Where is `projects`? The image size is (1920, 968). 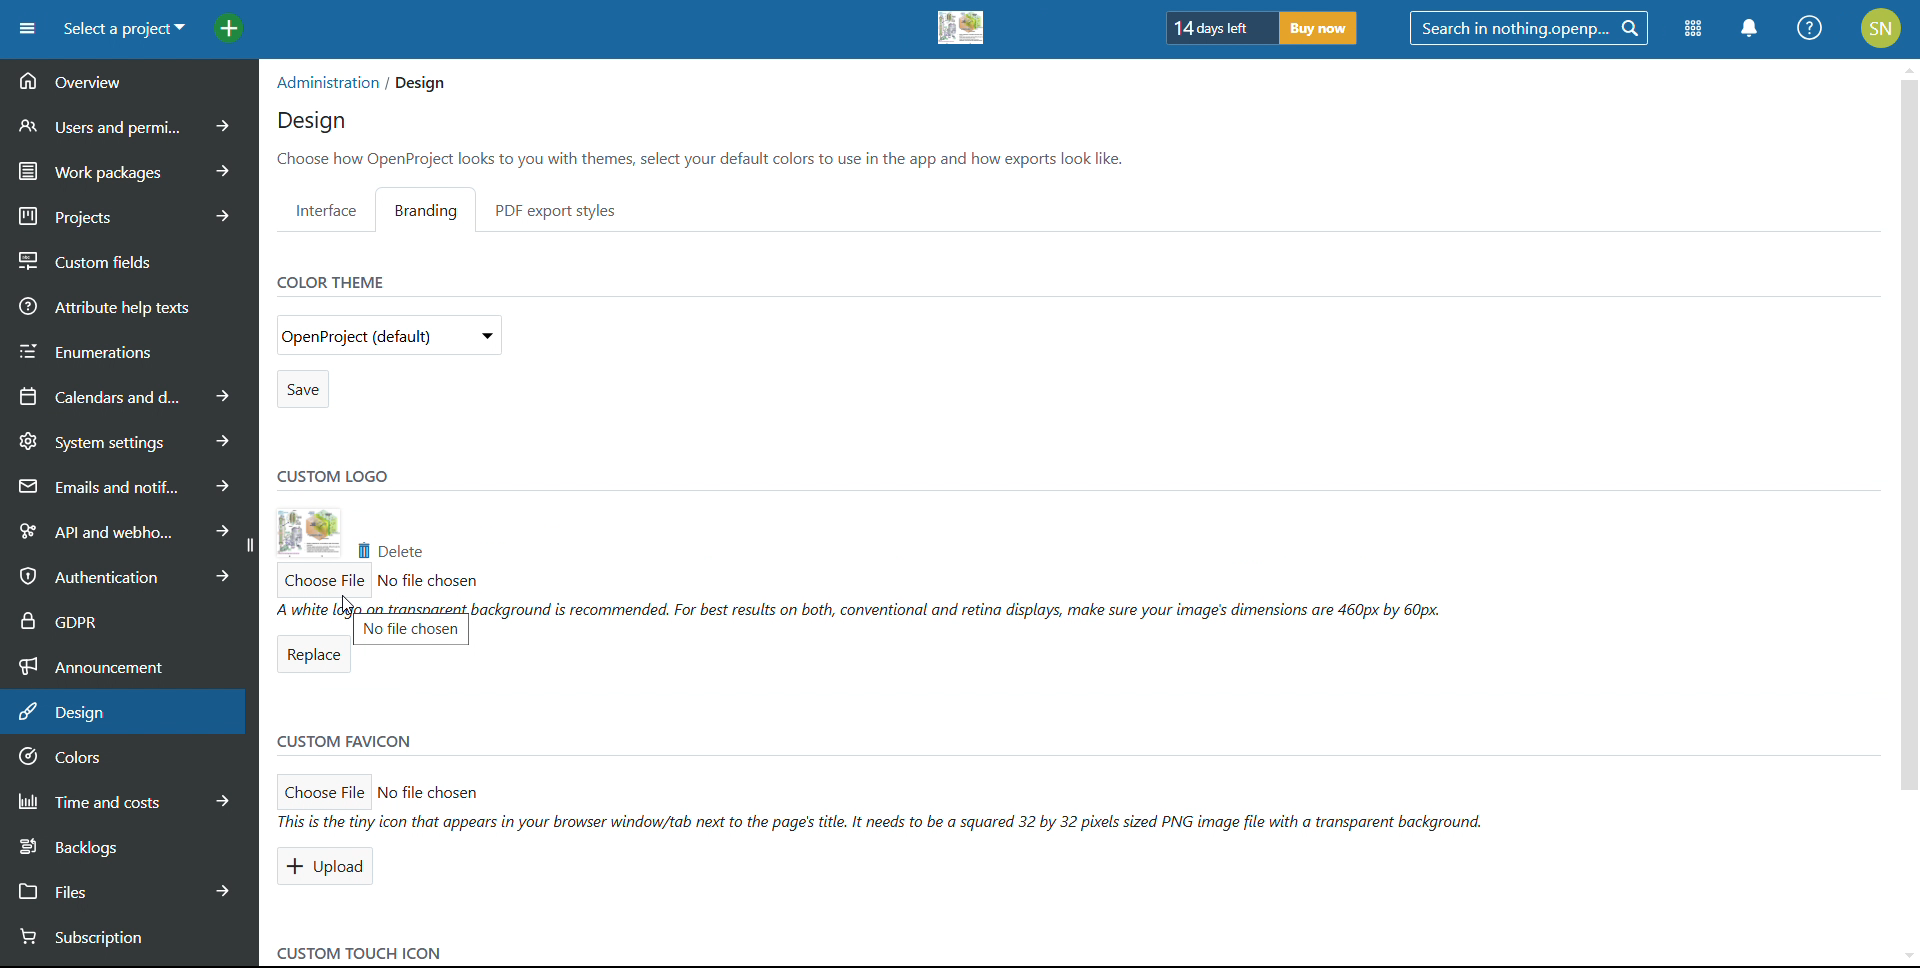 projects is located at coordinates (129, 213).